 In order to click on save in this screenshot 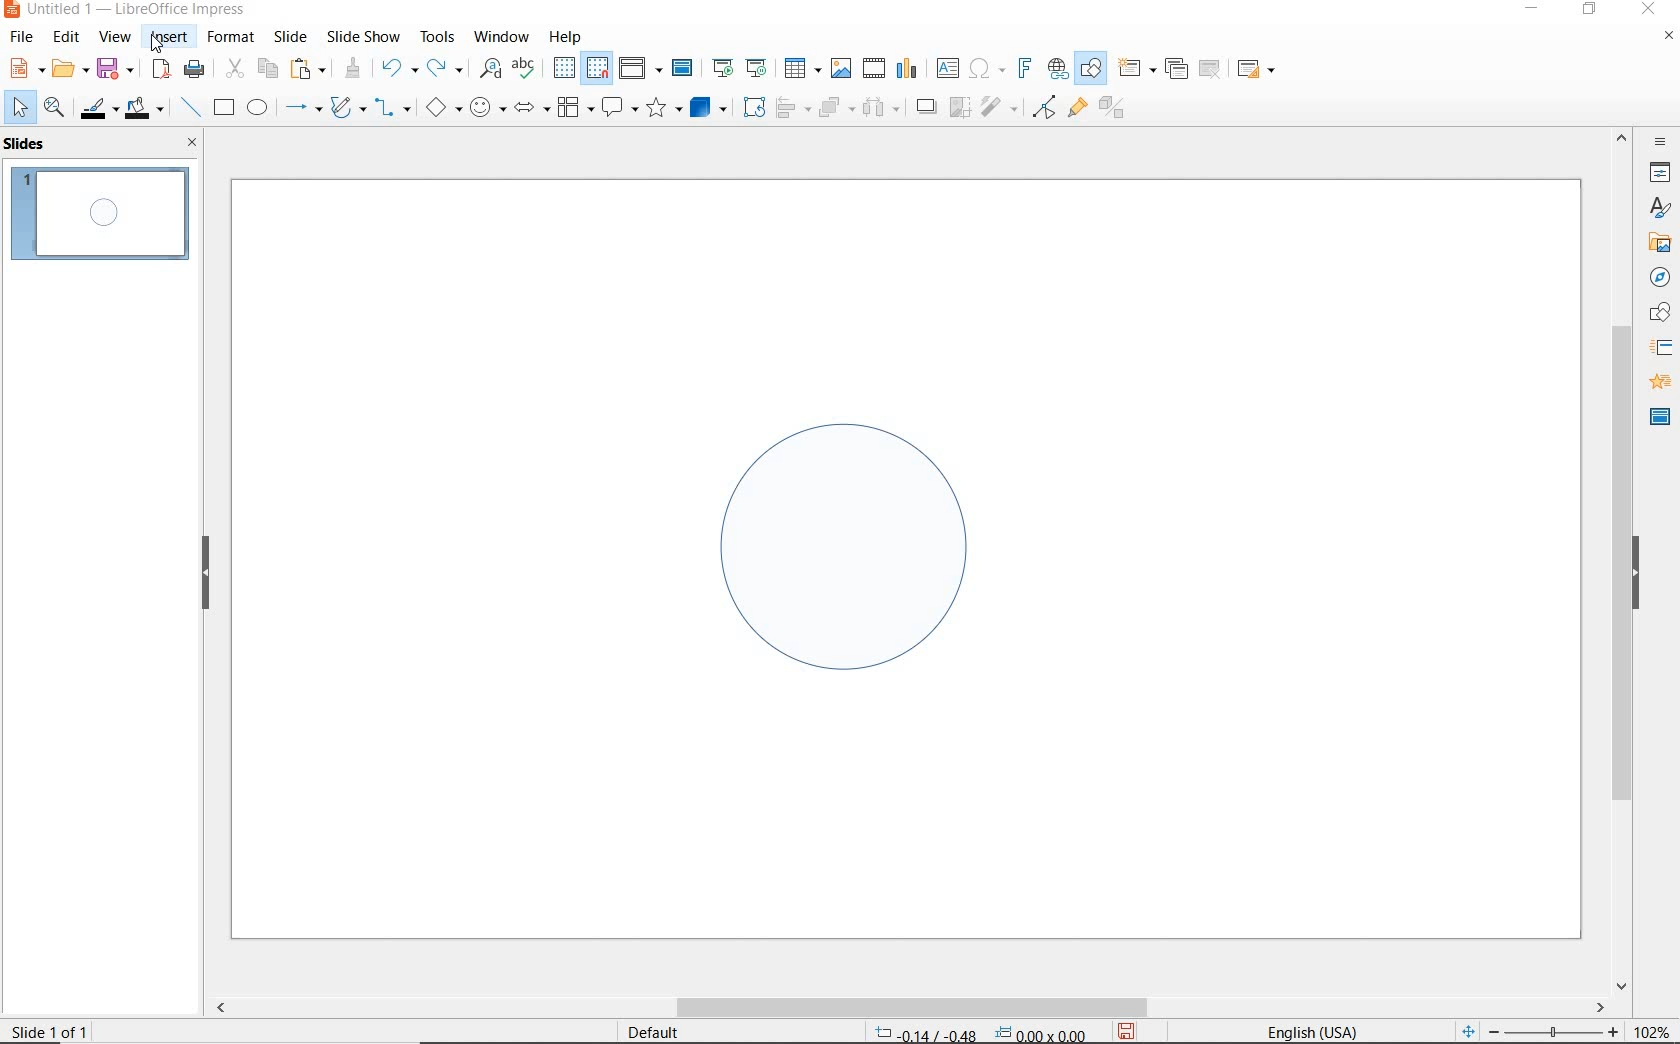, I will do `click(115, 67)`.